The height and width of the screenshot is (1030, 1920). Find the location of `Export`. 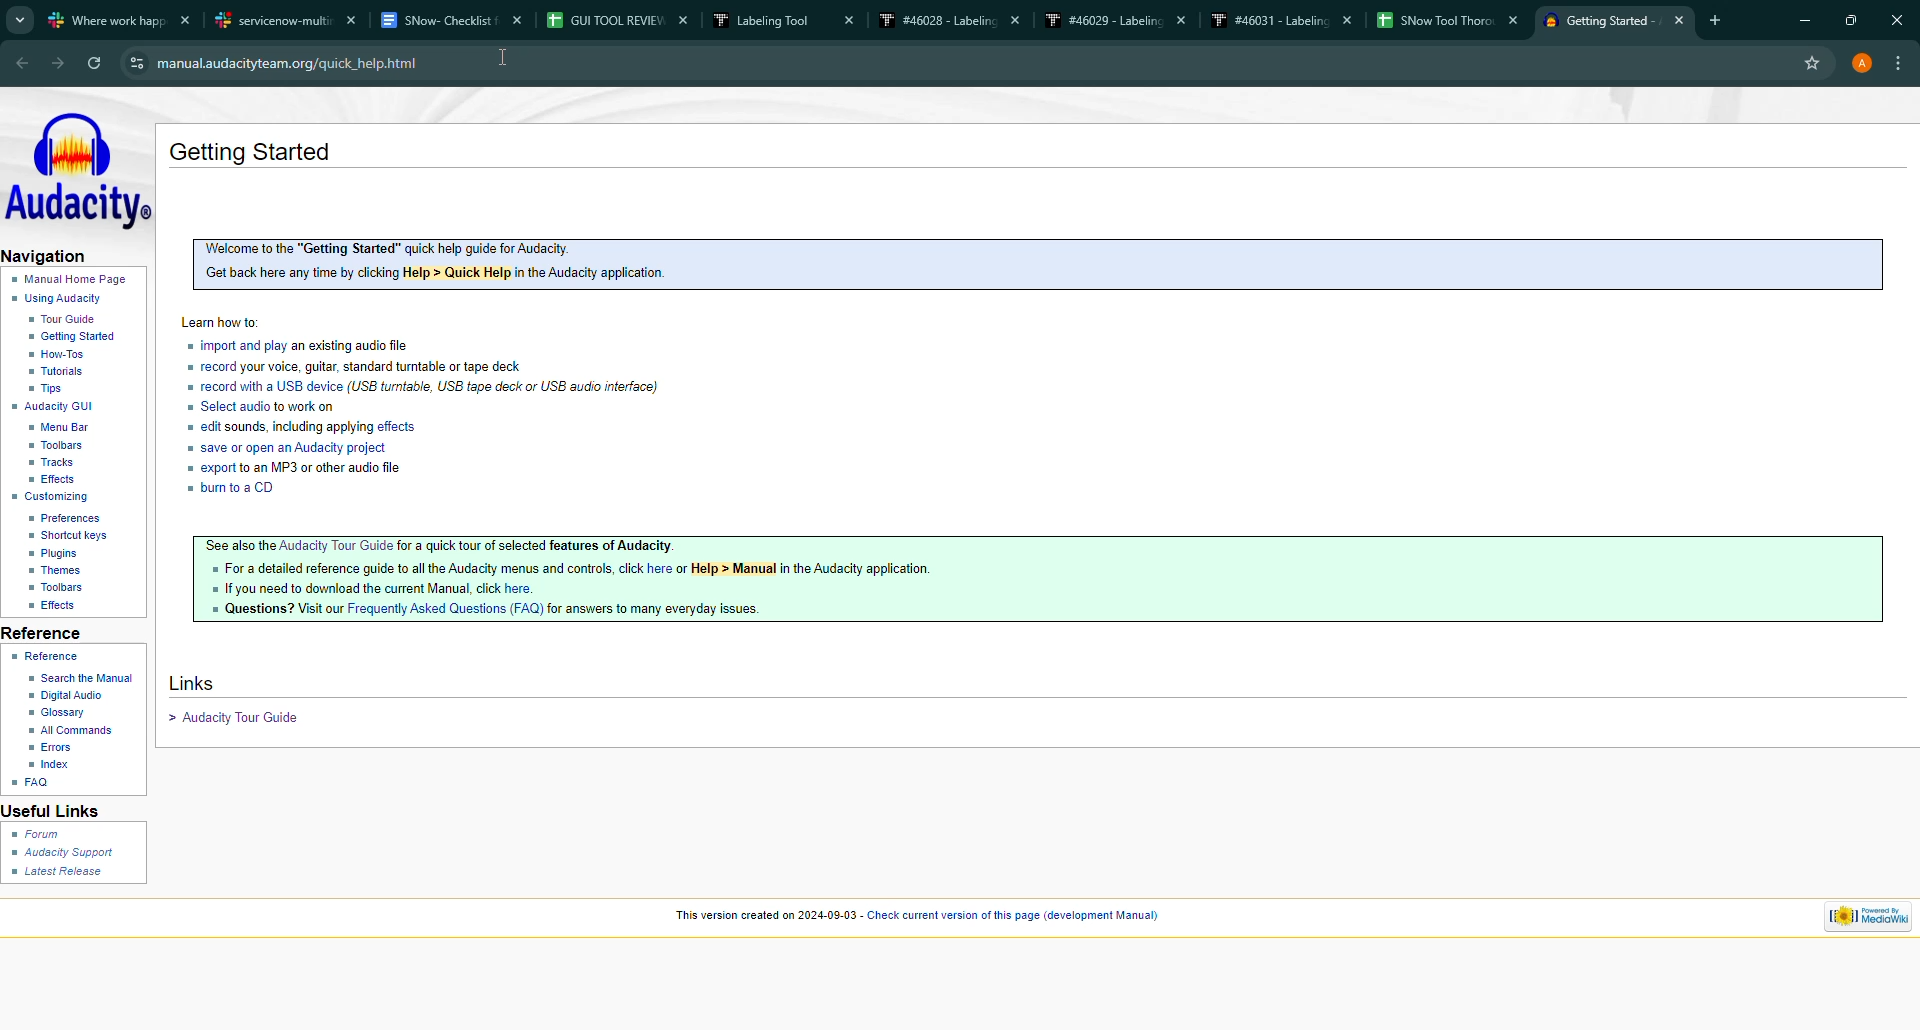

Export is located at coordinates (212, 468).